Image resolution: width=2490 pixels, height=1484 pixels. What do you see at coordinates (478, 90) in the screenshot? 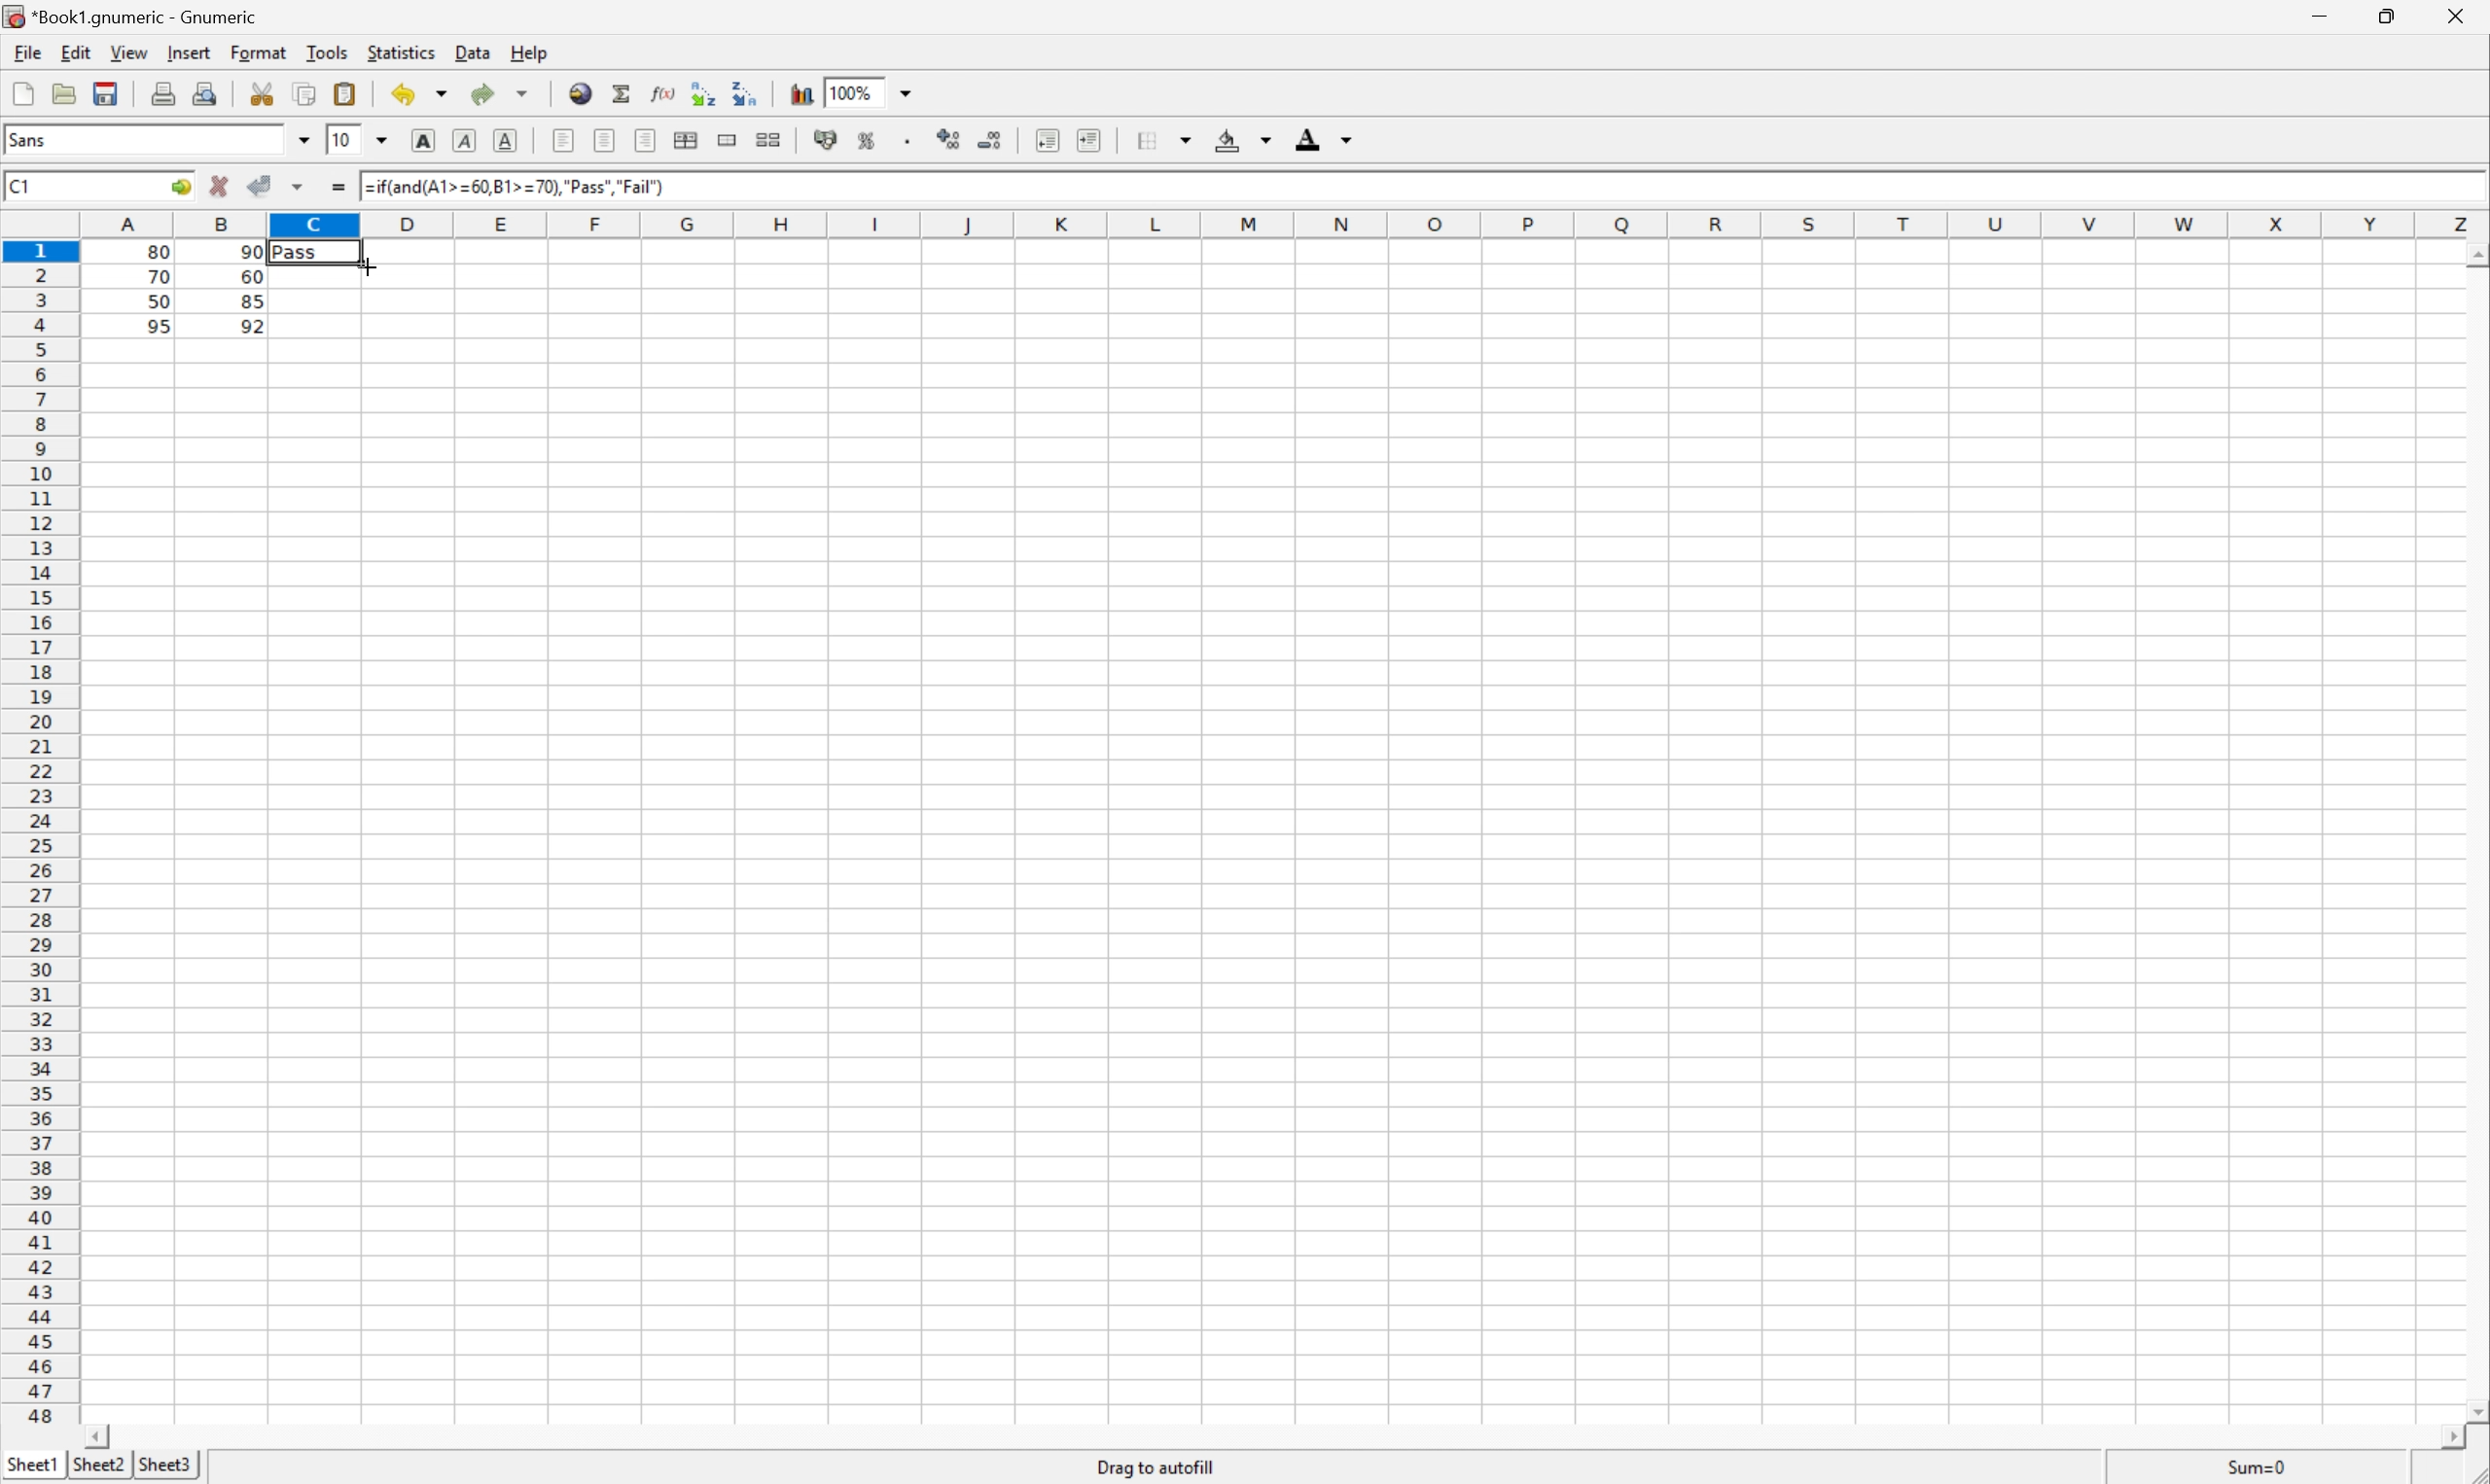
I see `Redo` at bounding box center [478, 90].